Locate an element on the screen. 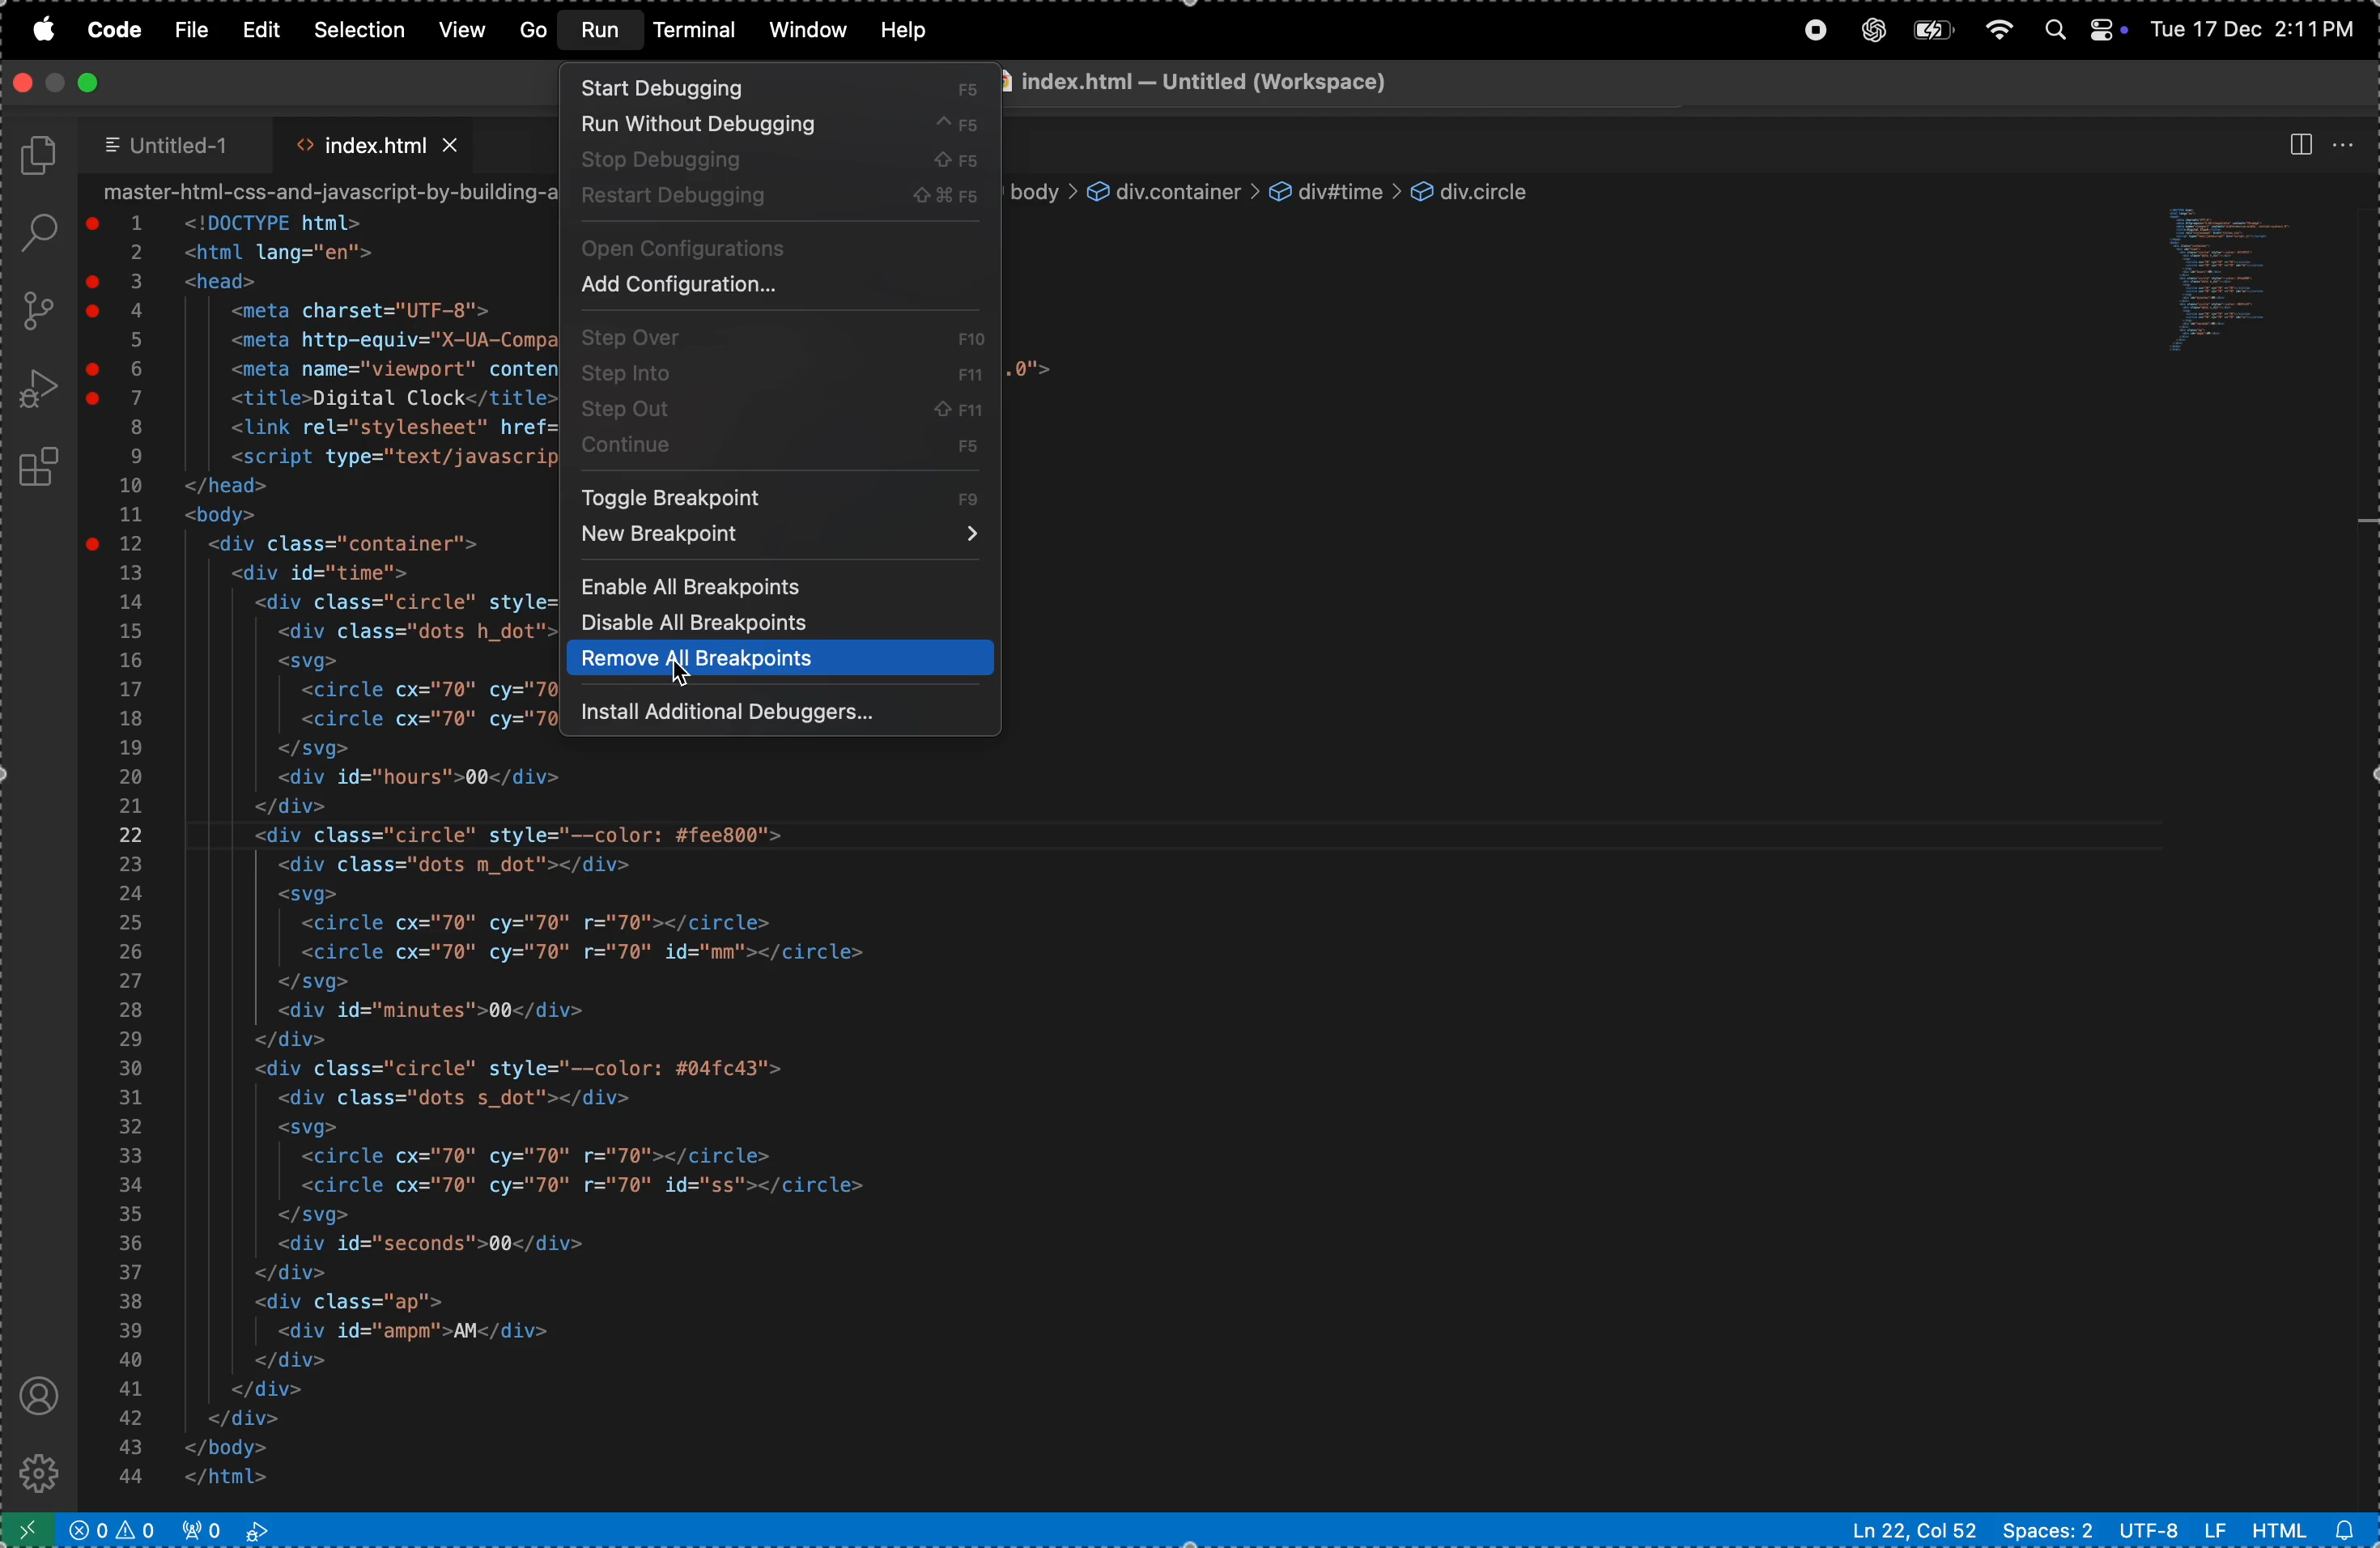 This screenshot has height=1548, width=2380. toggle break point is located at coordinates (784, 495).